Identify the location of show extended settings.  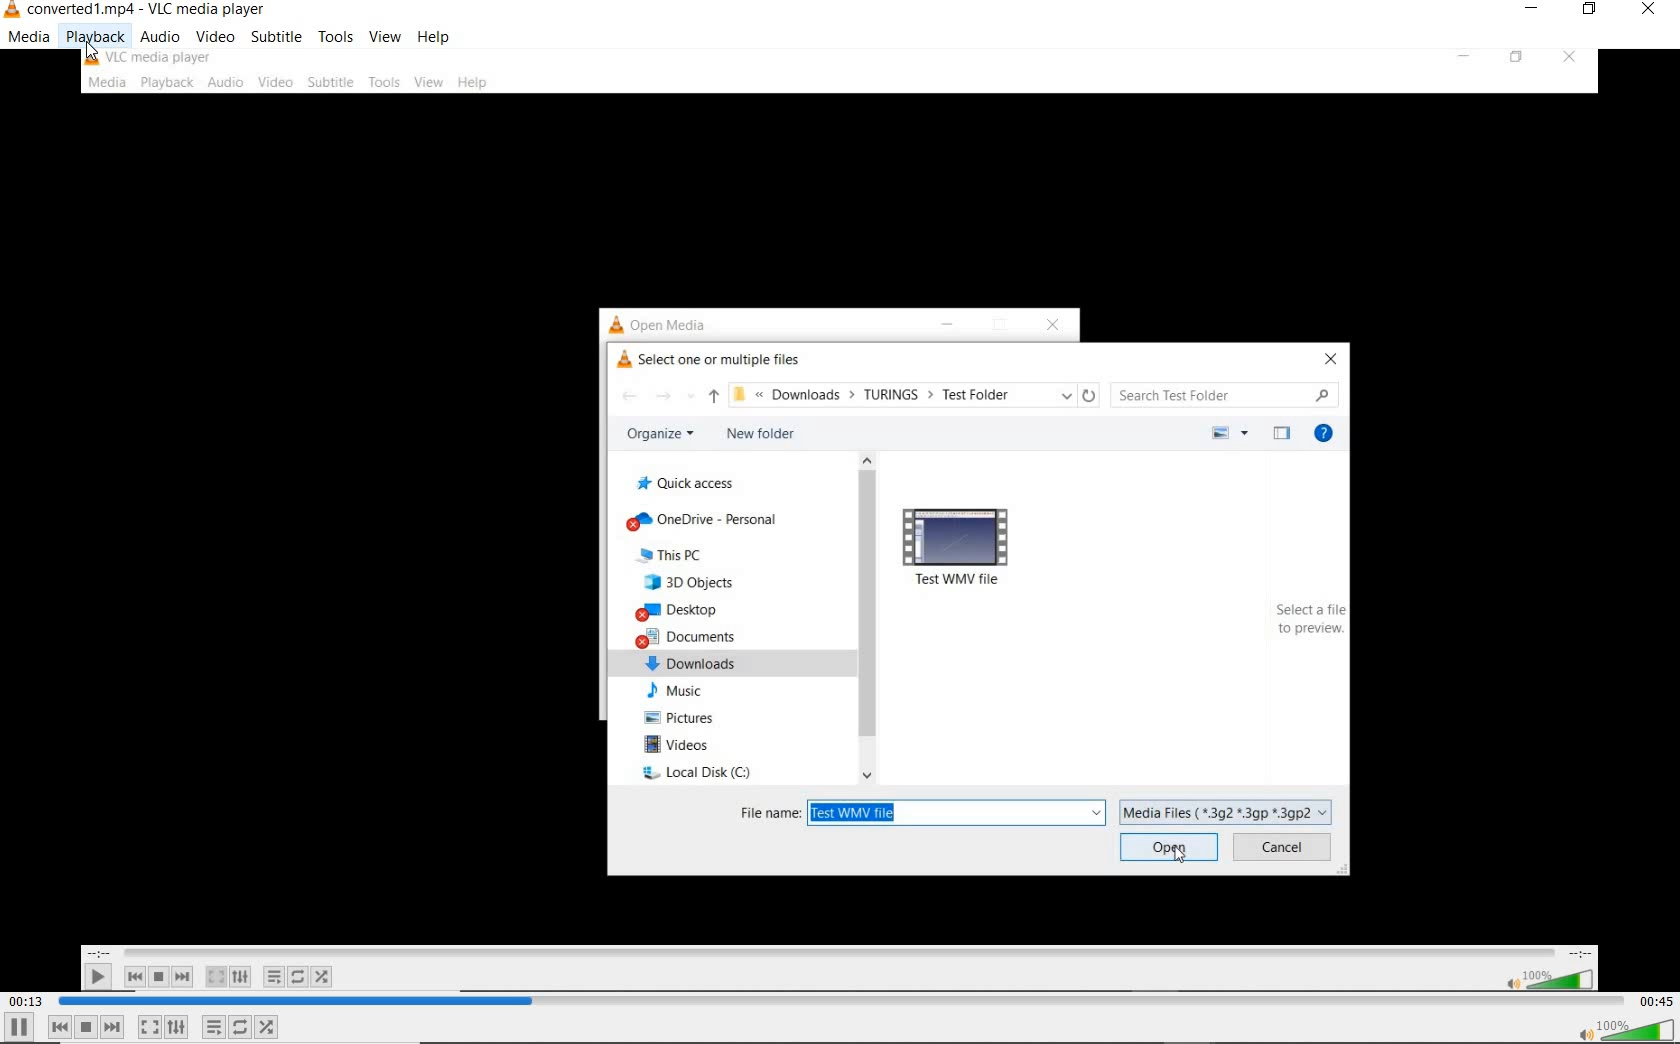
(178, 1026).